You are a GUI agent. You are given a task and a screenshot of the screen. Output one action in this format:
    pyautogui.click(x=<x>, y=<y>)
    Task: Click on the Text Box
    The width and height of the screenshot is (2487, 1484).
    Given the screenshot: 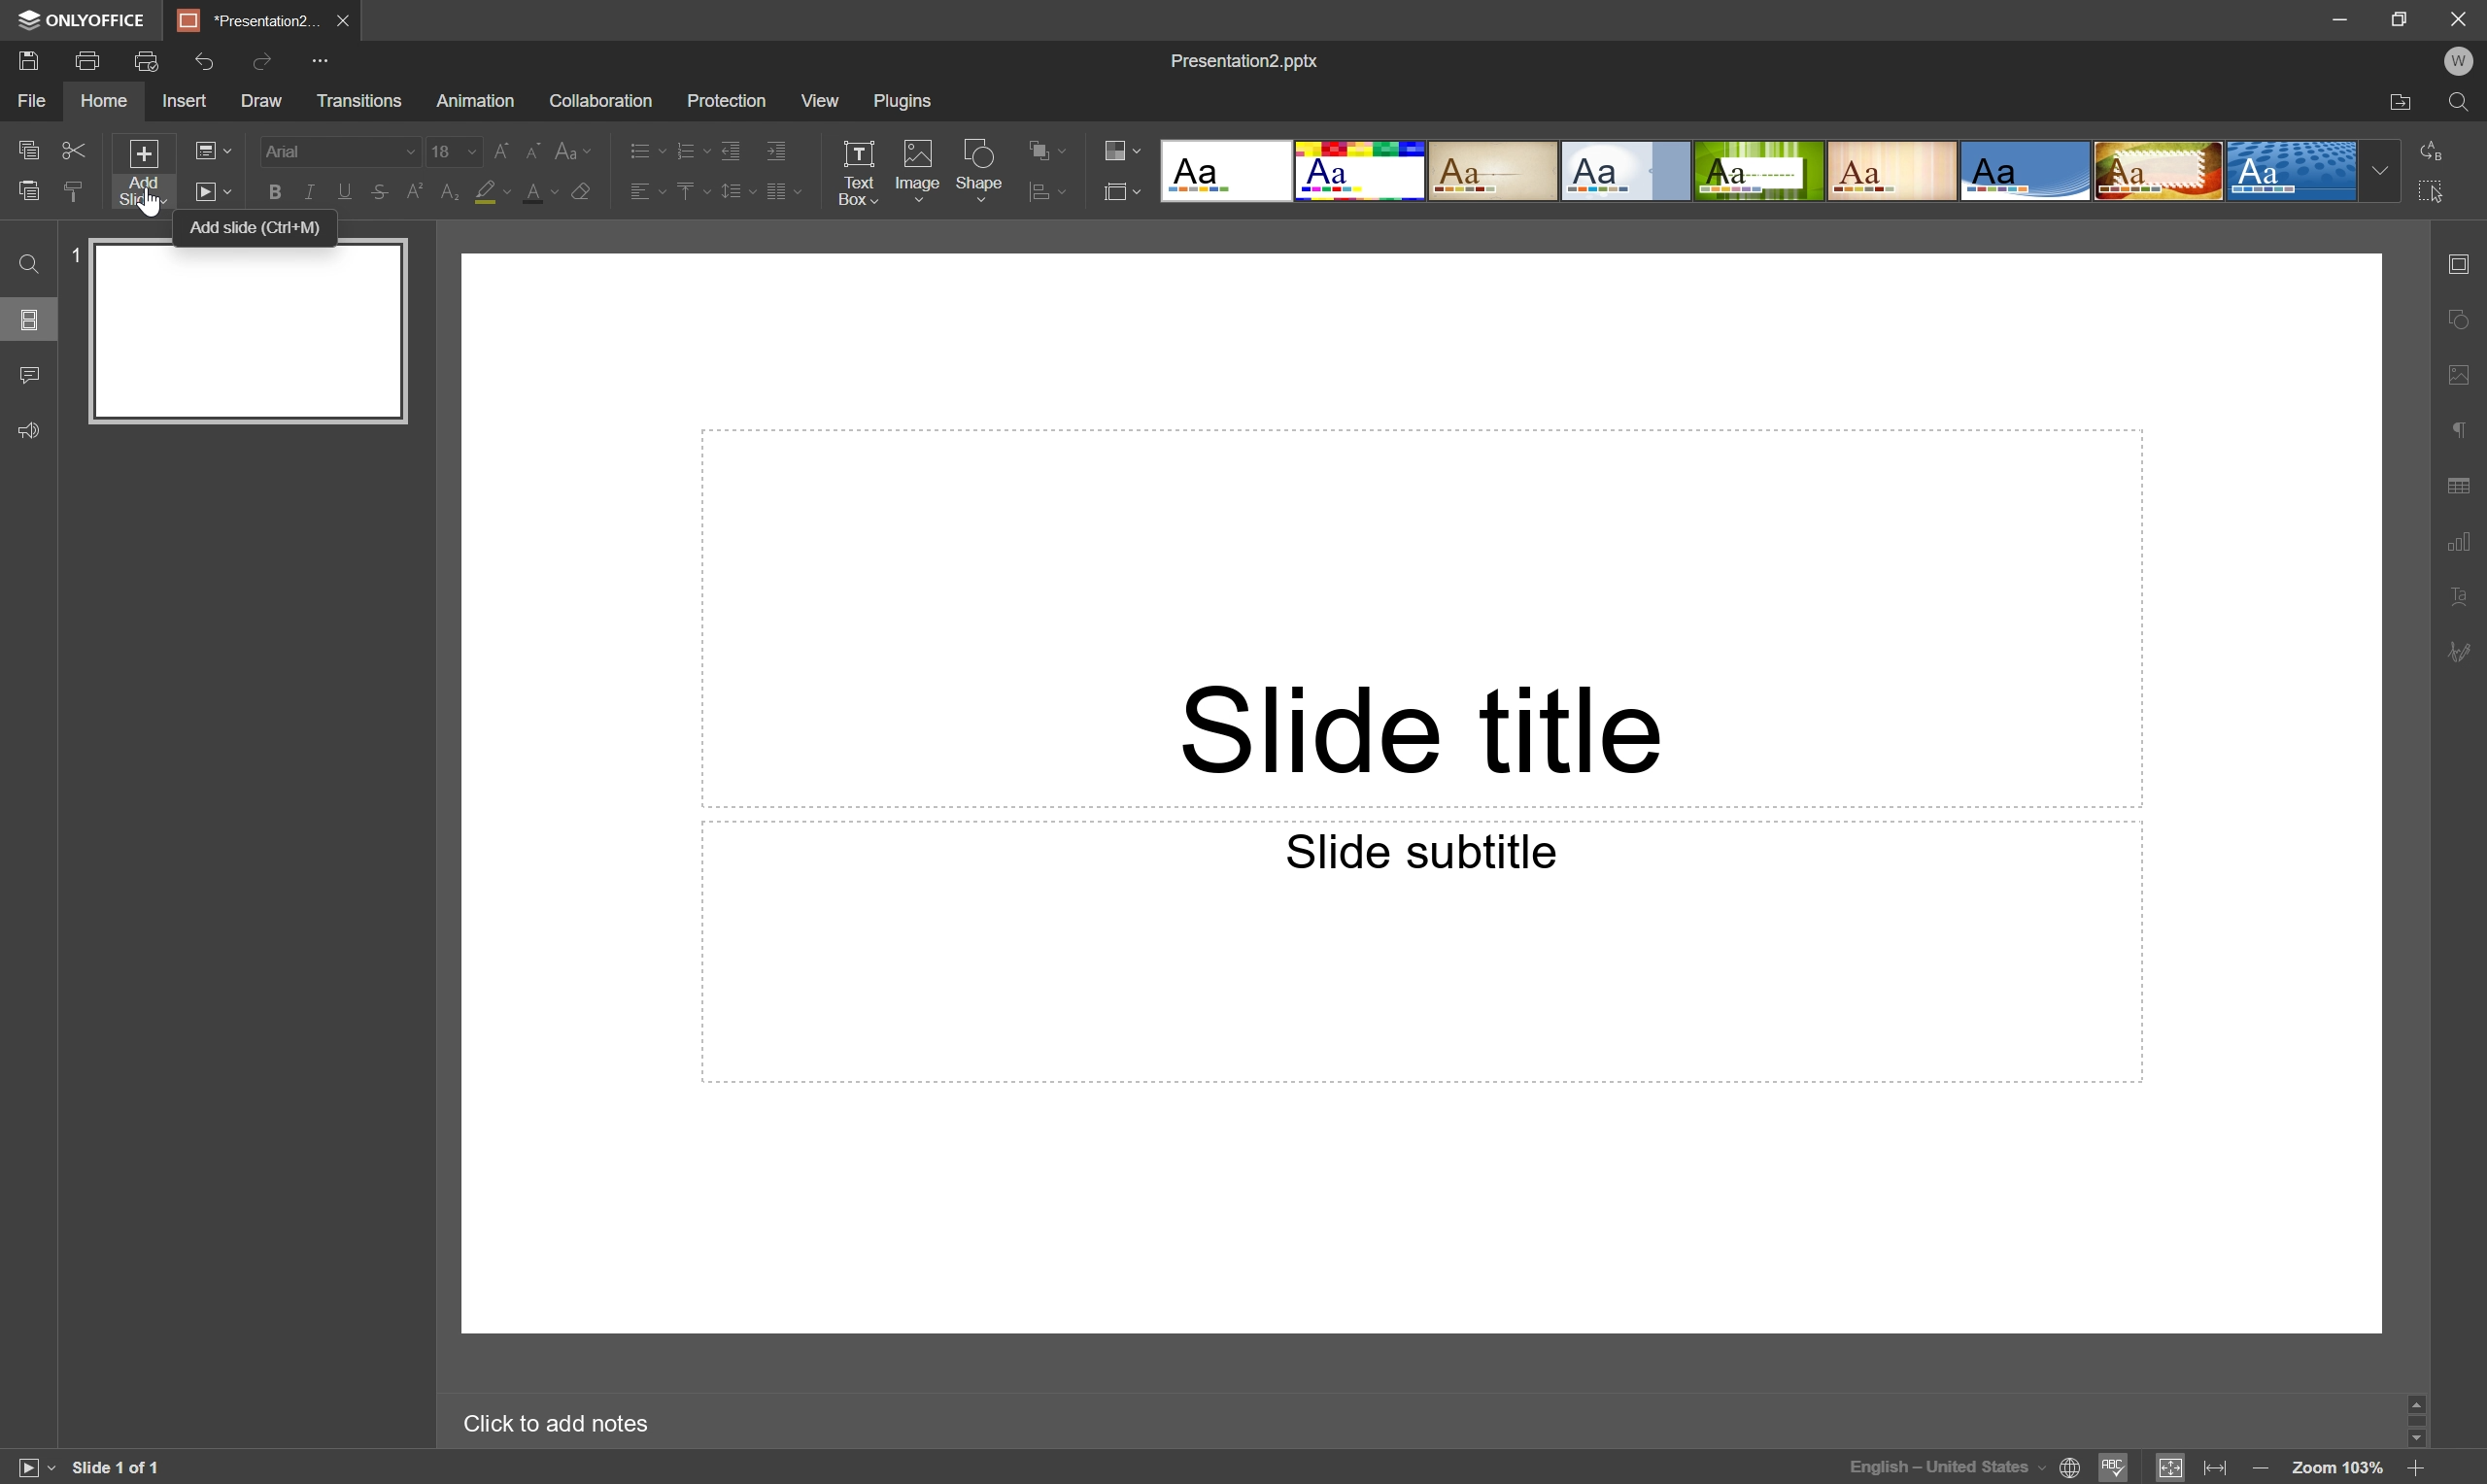 What is the action you would take?
    pyautogui.click(x=863, y=169)
    